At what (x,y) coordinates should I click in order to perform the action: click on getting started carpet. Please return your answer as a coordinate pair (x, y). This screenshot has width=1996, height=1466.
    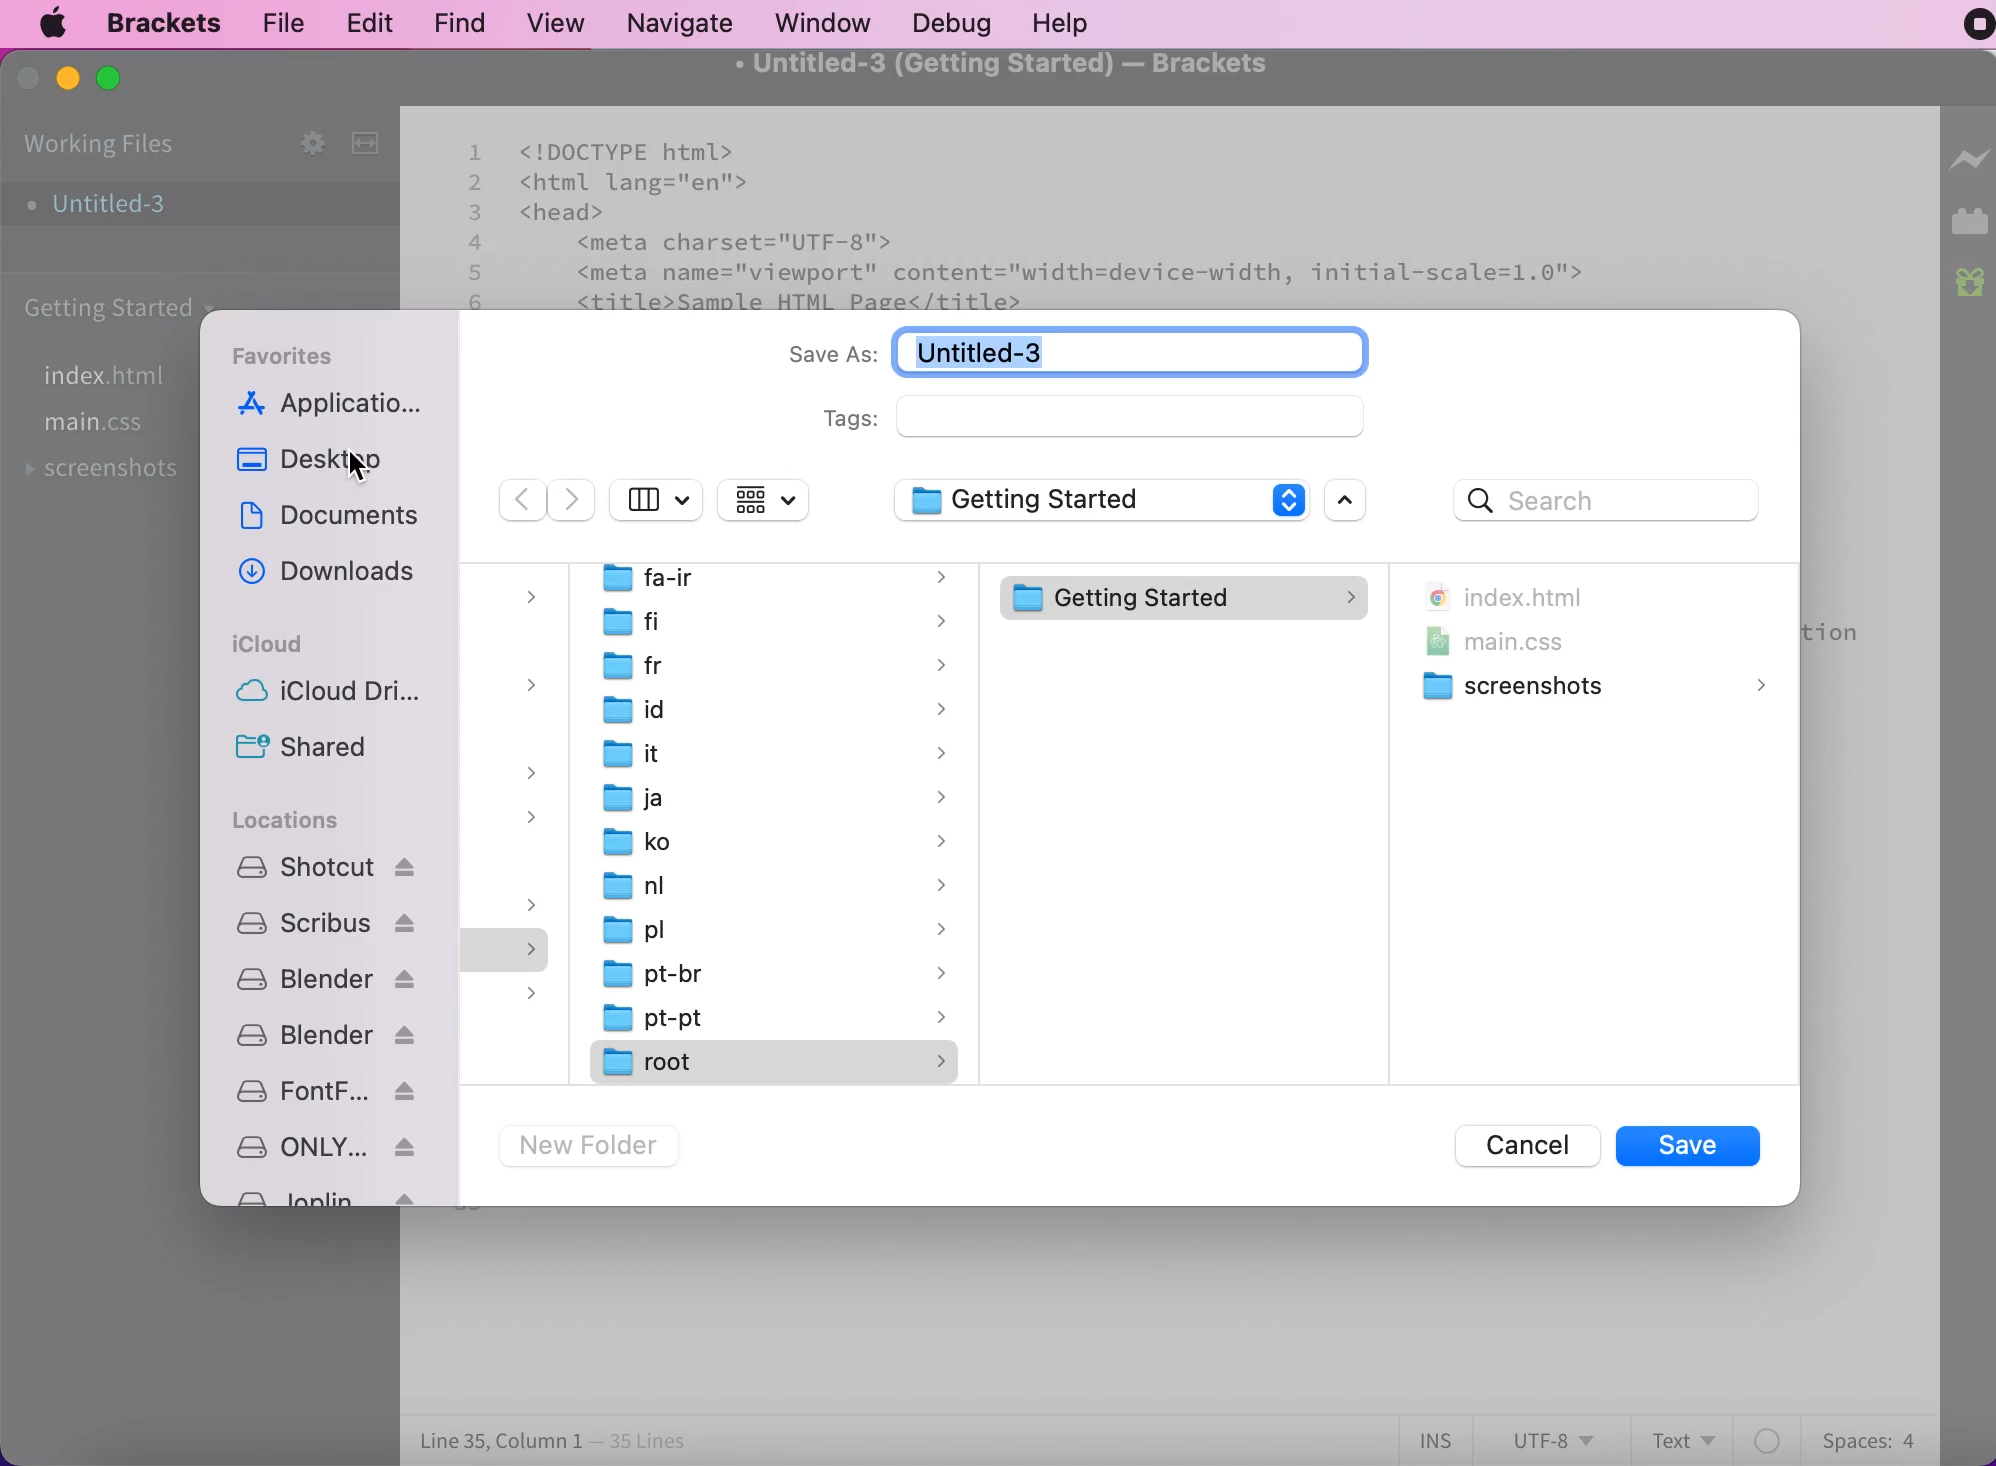
    Looking at the image, I should click on (111, 312).